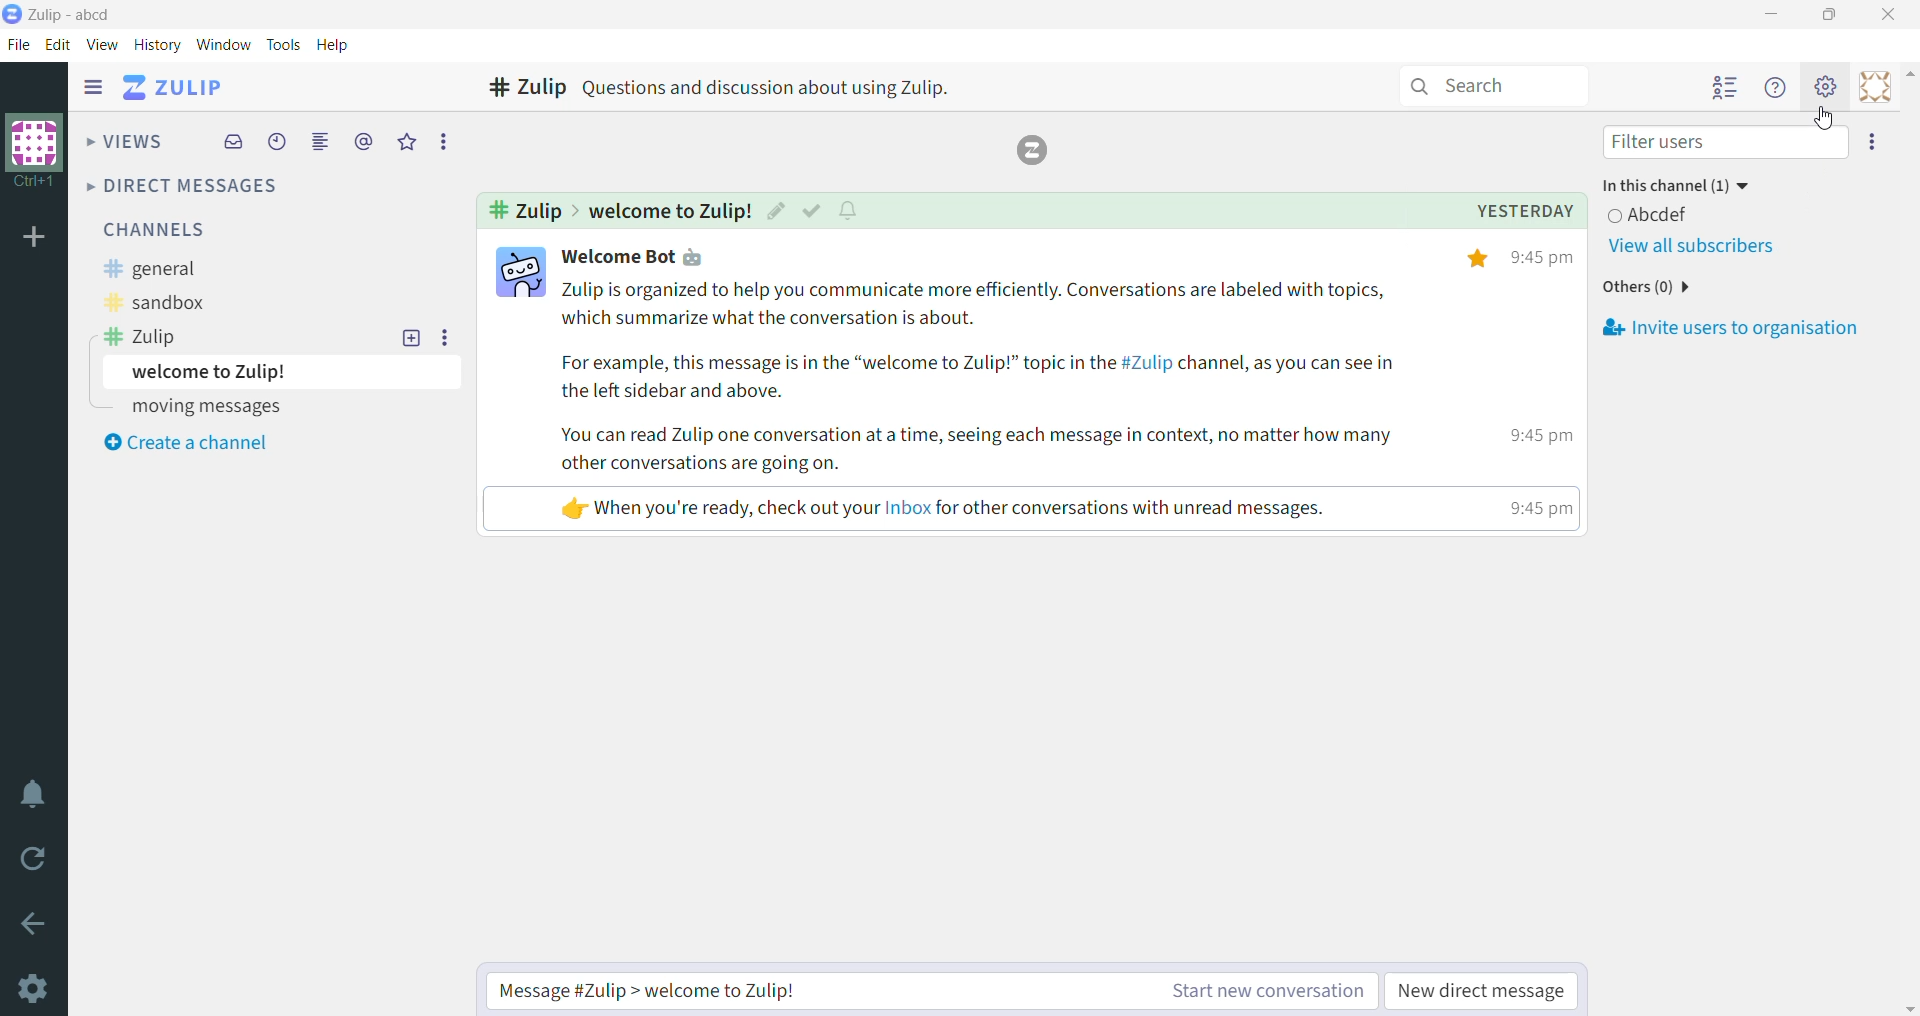 This screenshot has height=1016, width=1920. Describe the element at coordinates (322, 142) in the screenshot. I see `Combined feed` at that location.